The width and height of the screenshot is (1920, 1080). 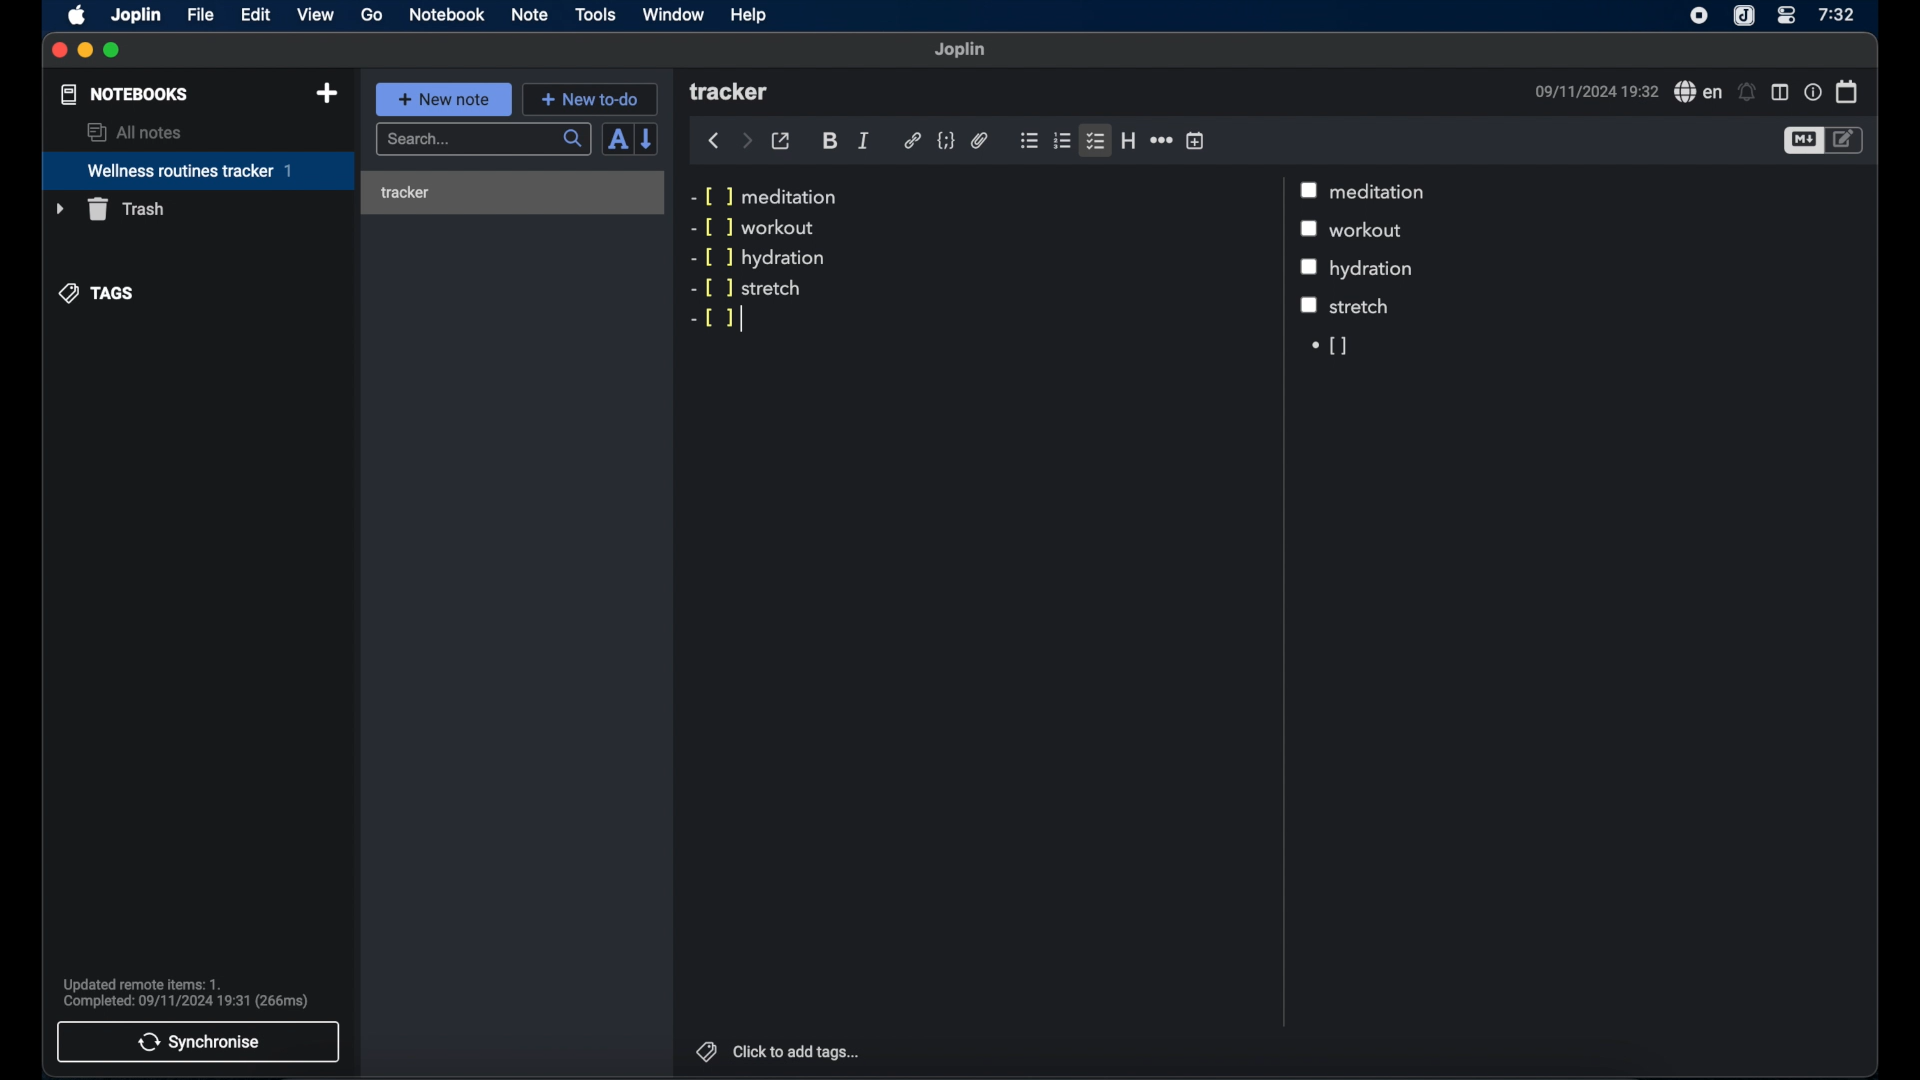 What do you see at coordinates (194, 990) in the screenshot?
I see `Updated remote items: 1. Complete: 09/11/2024 19:31 (266ms)` at bounding box center [194, 990].